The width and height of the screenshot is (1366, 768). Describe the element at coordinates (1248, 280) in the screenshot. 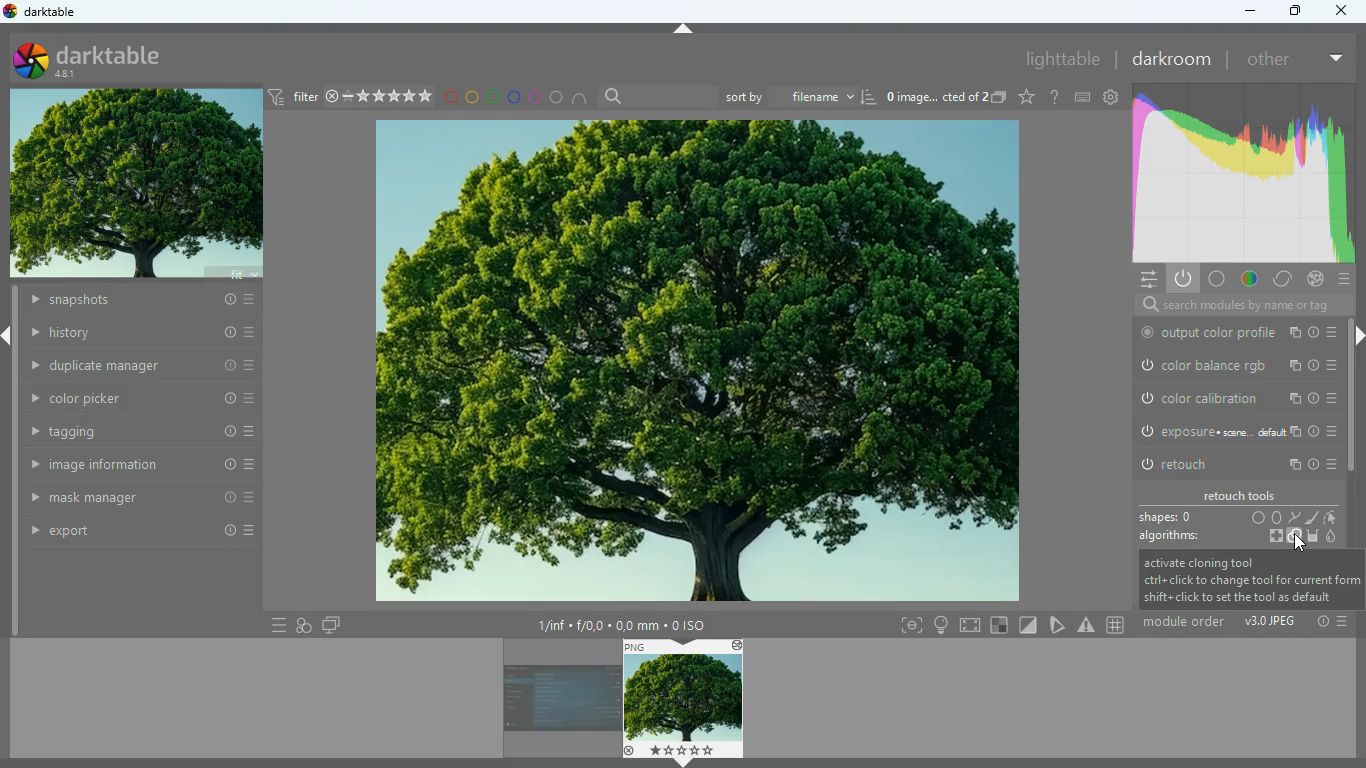

I see `color` at that location.